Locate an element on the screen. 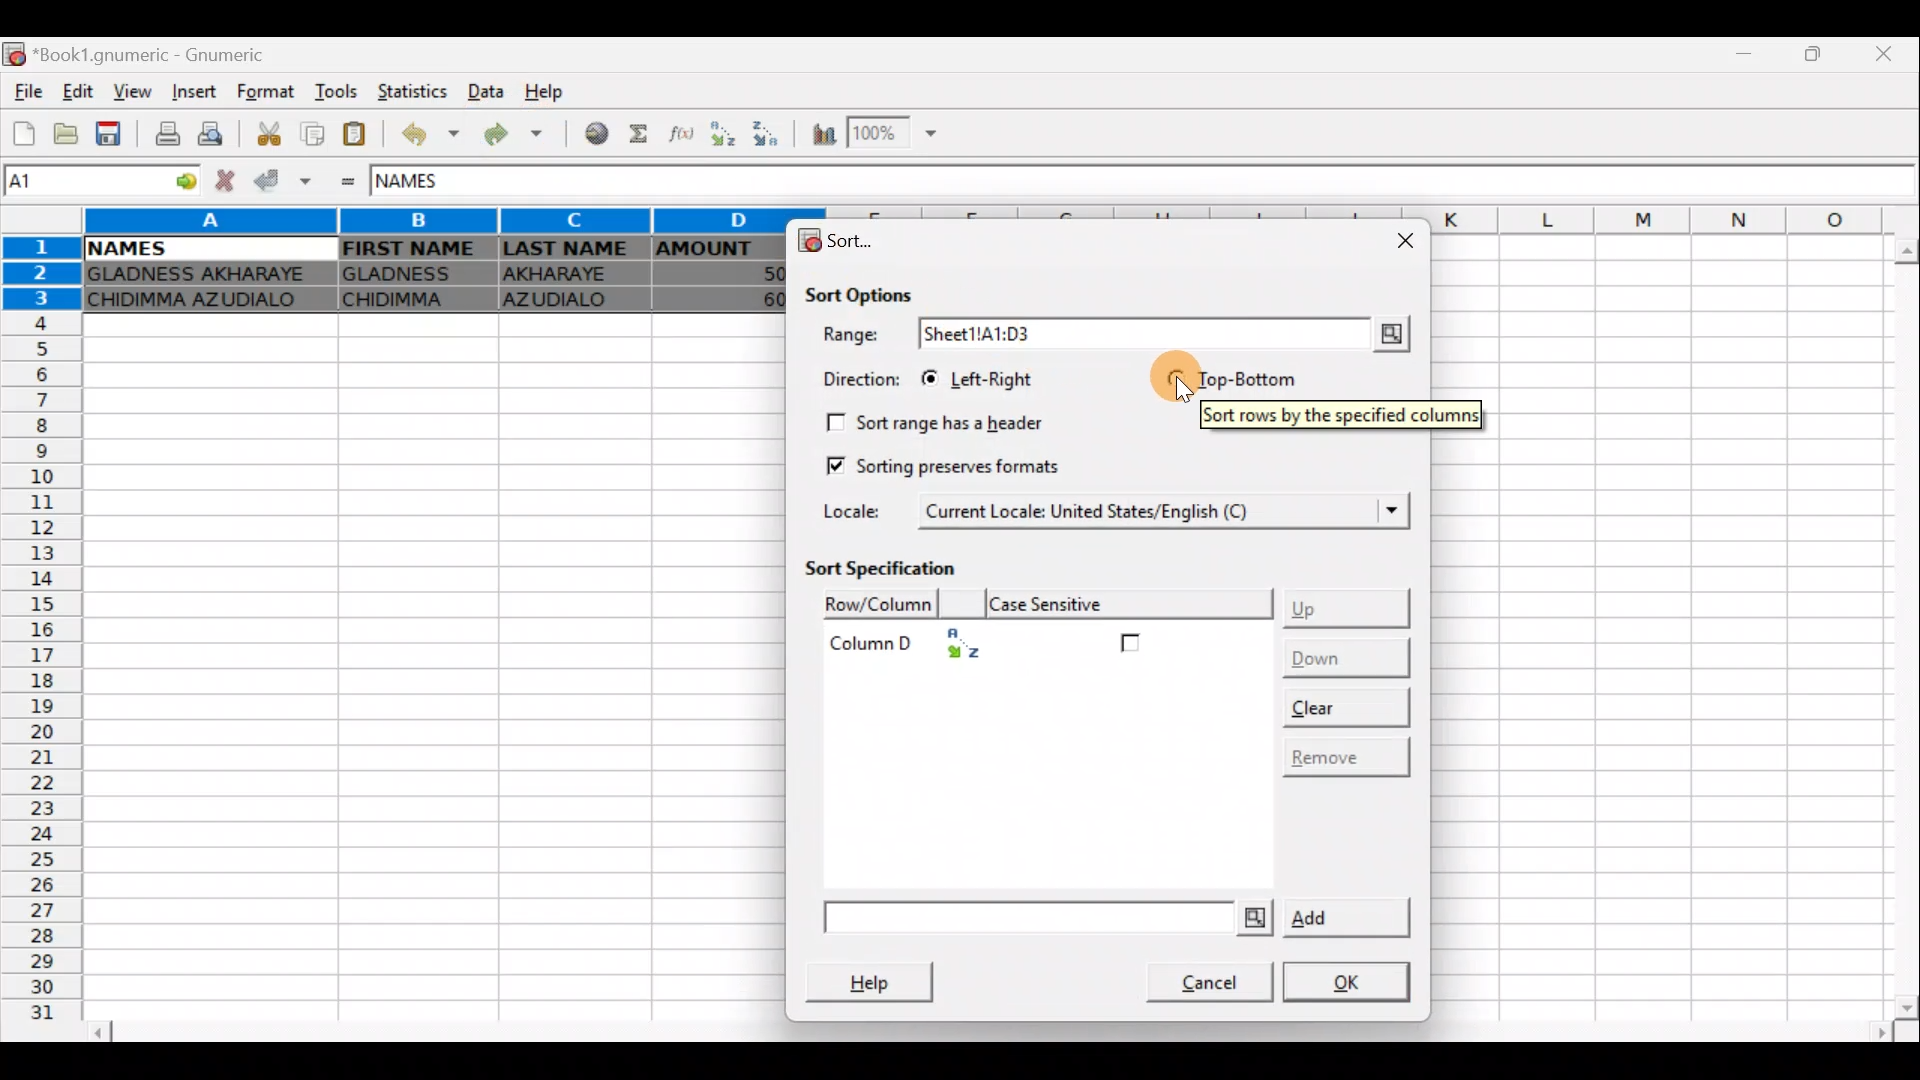  Format is located at coordinates (271, 93).